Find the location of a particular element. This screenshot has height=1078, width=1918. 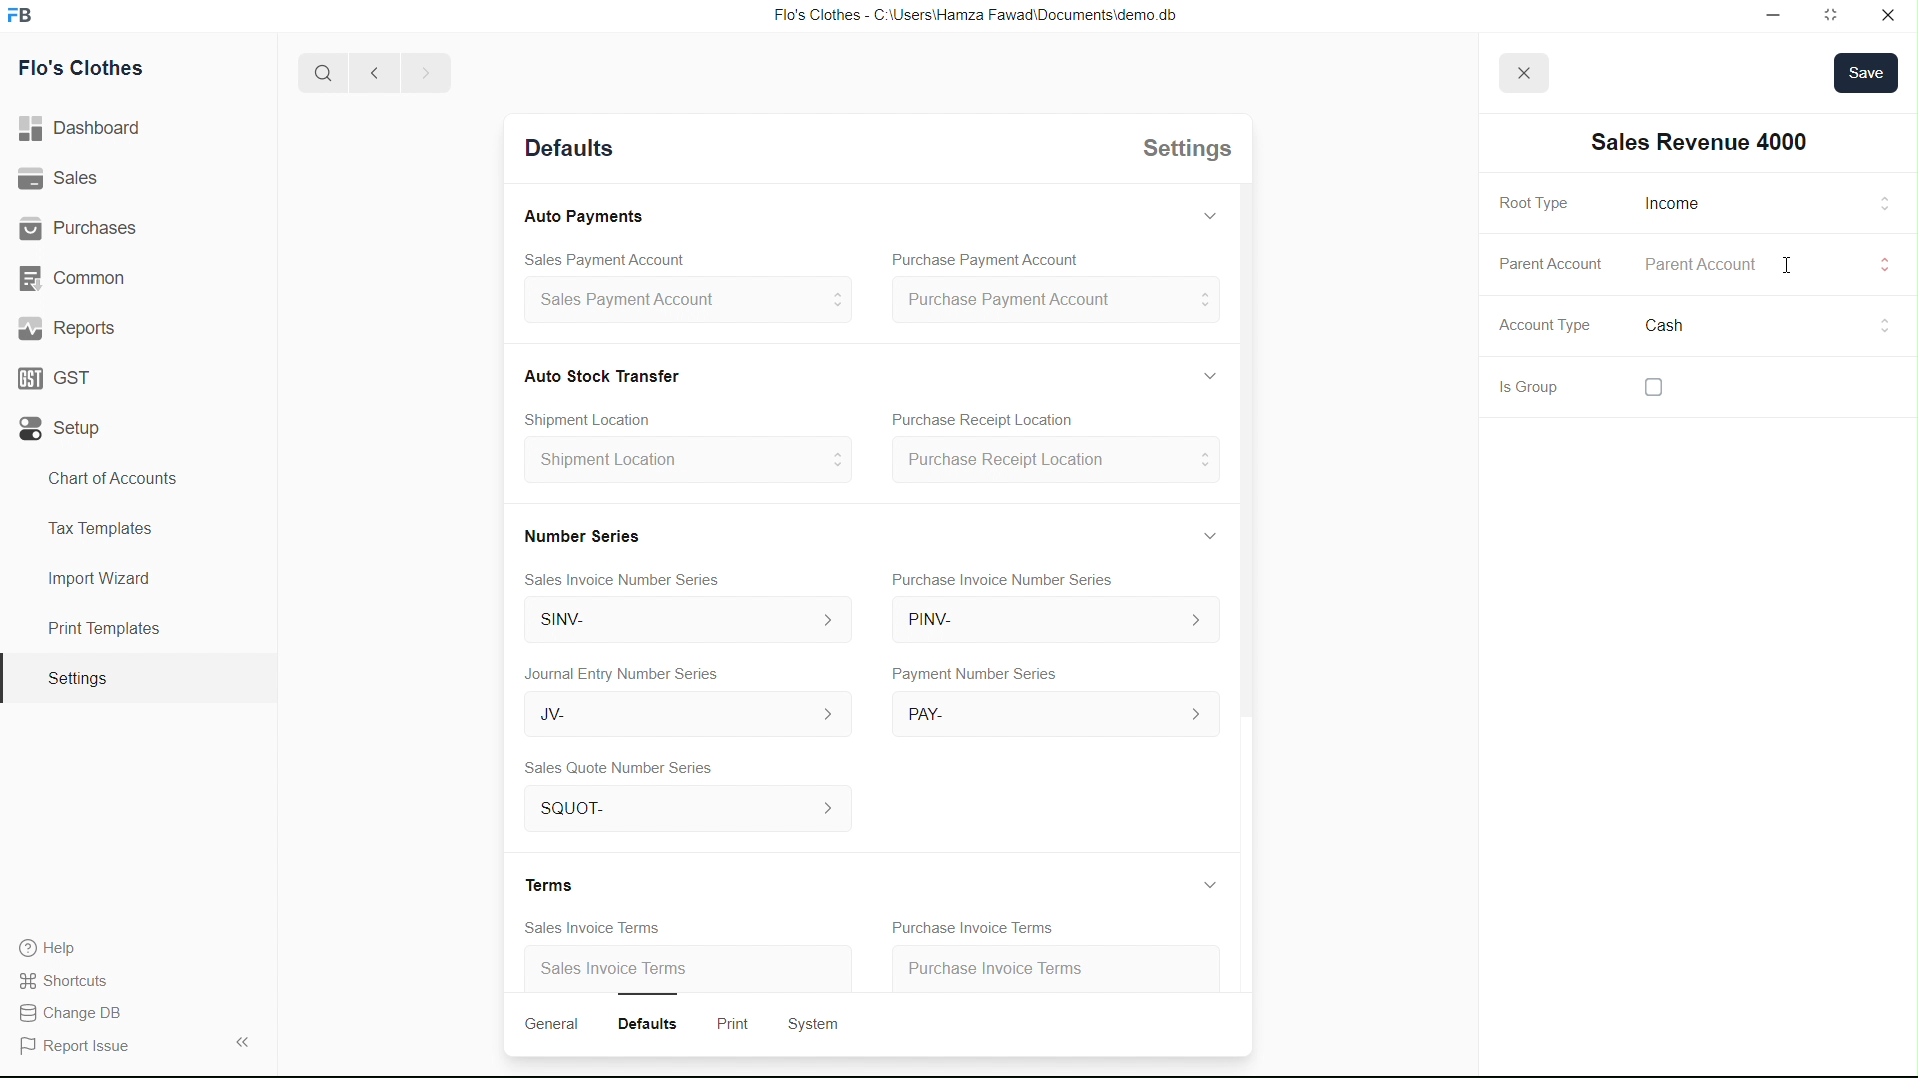

Sales is located at coordinates (63, 179).